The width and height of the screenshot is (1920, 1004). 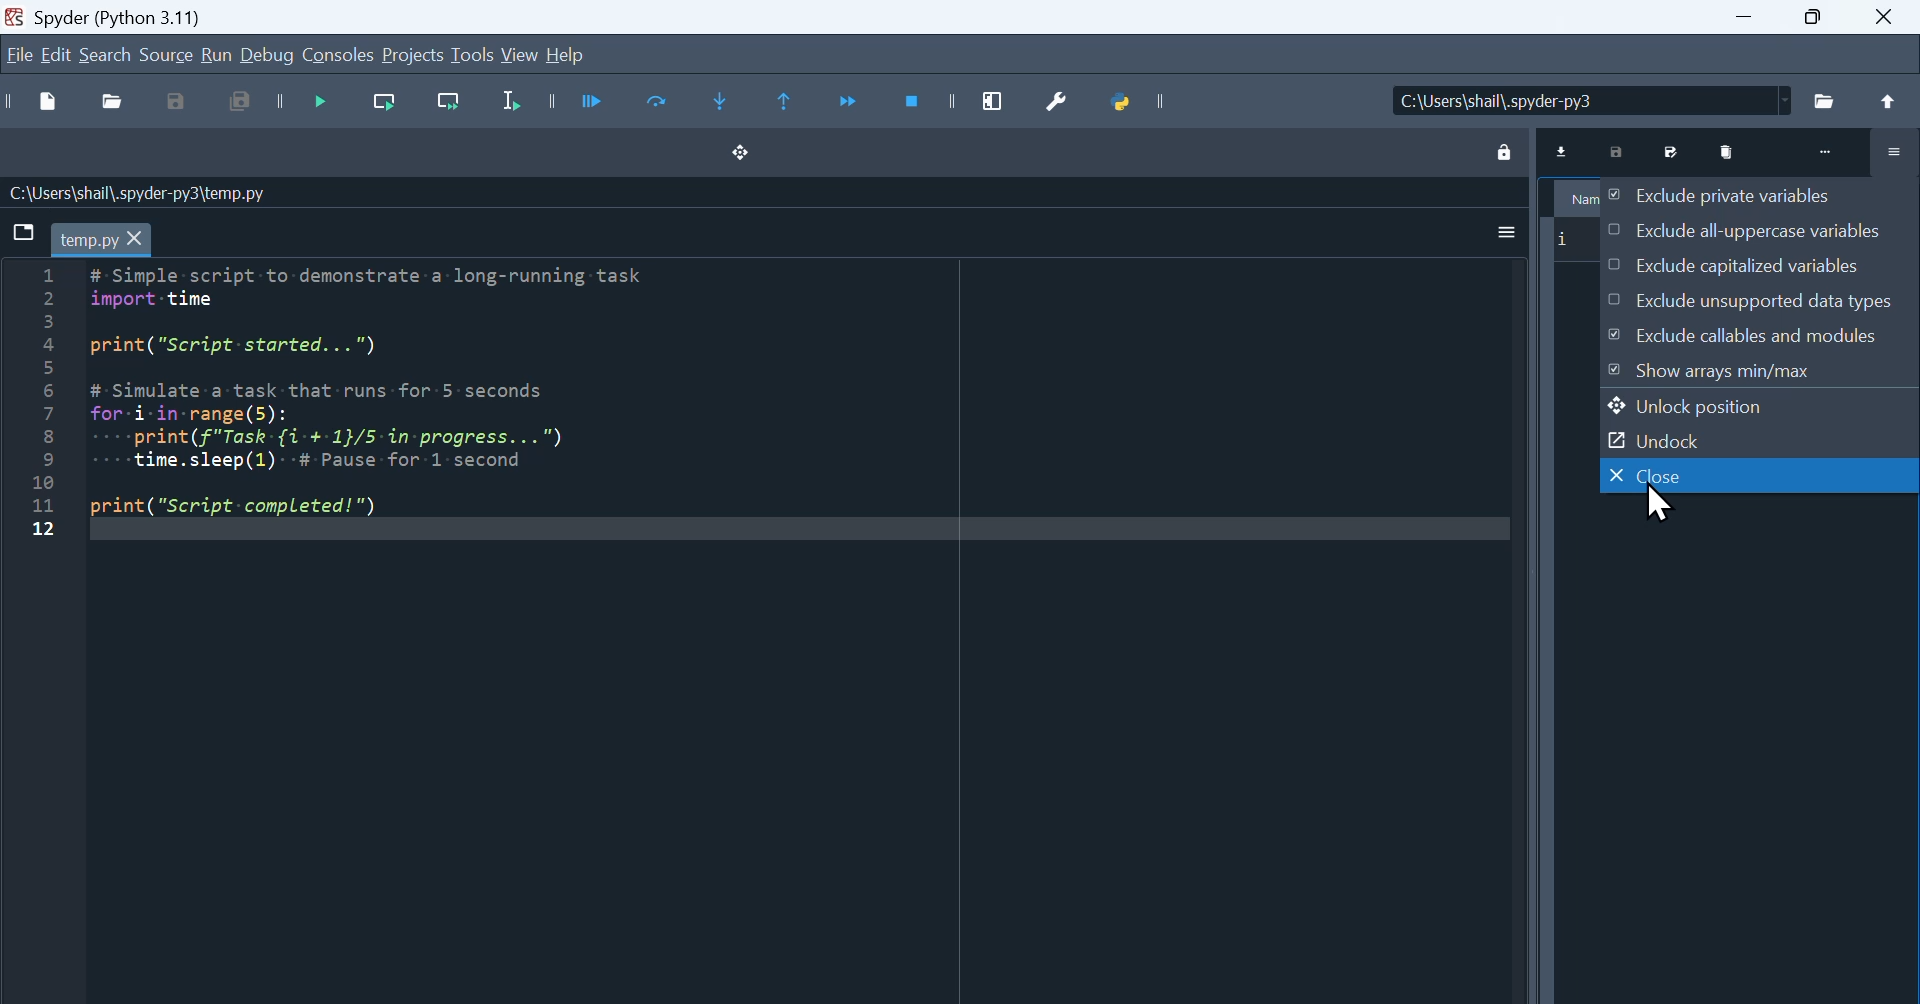 What do you see at coordinates (338, 53) in the screenshot?
I see `Consol` at bounding box center [338, 53].